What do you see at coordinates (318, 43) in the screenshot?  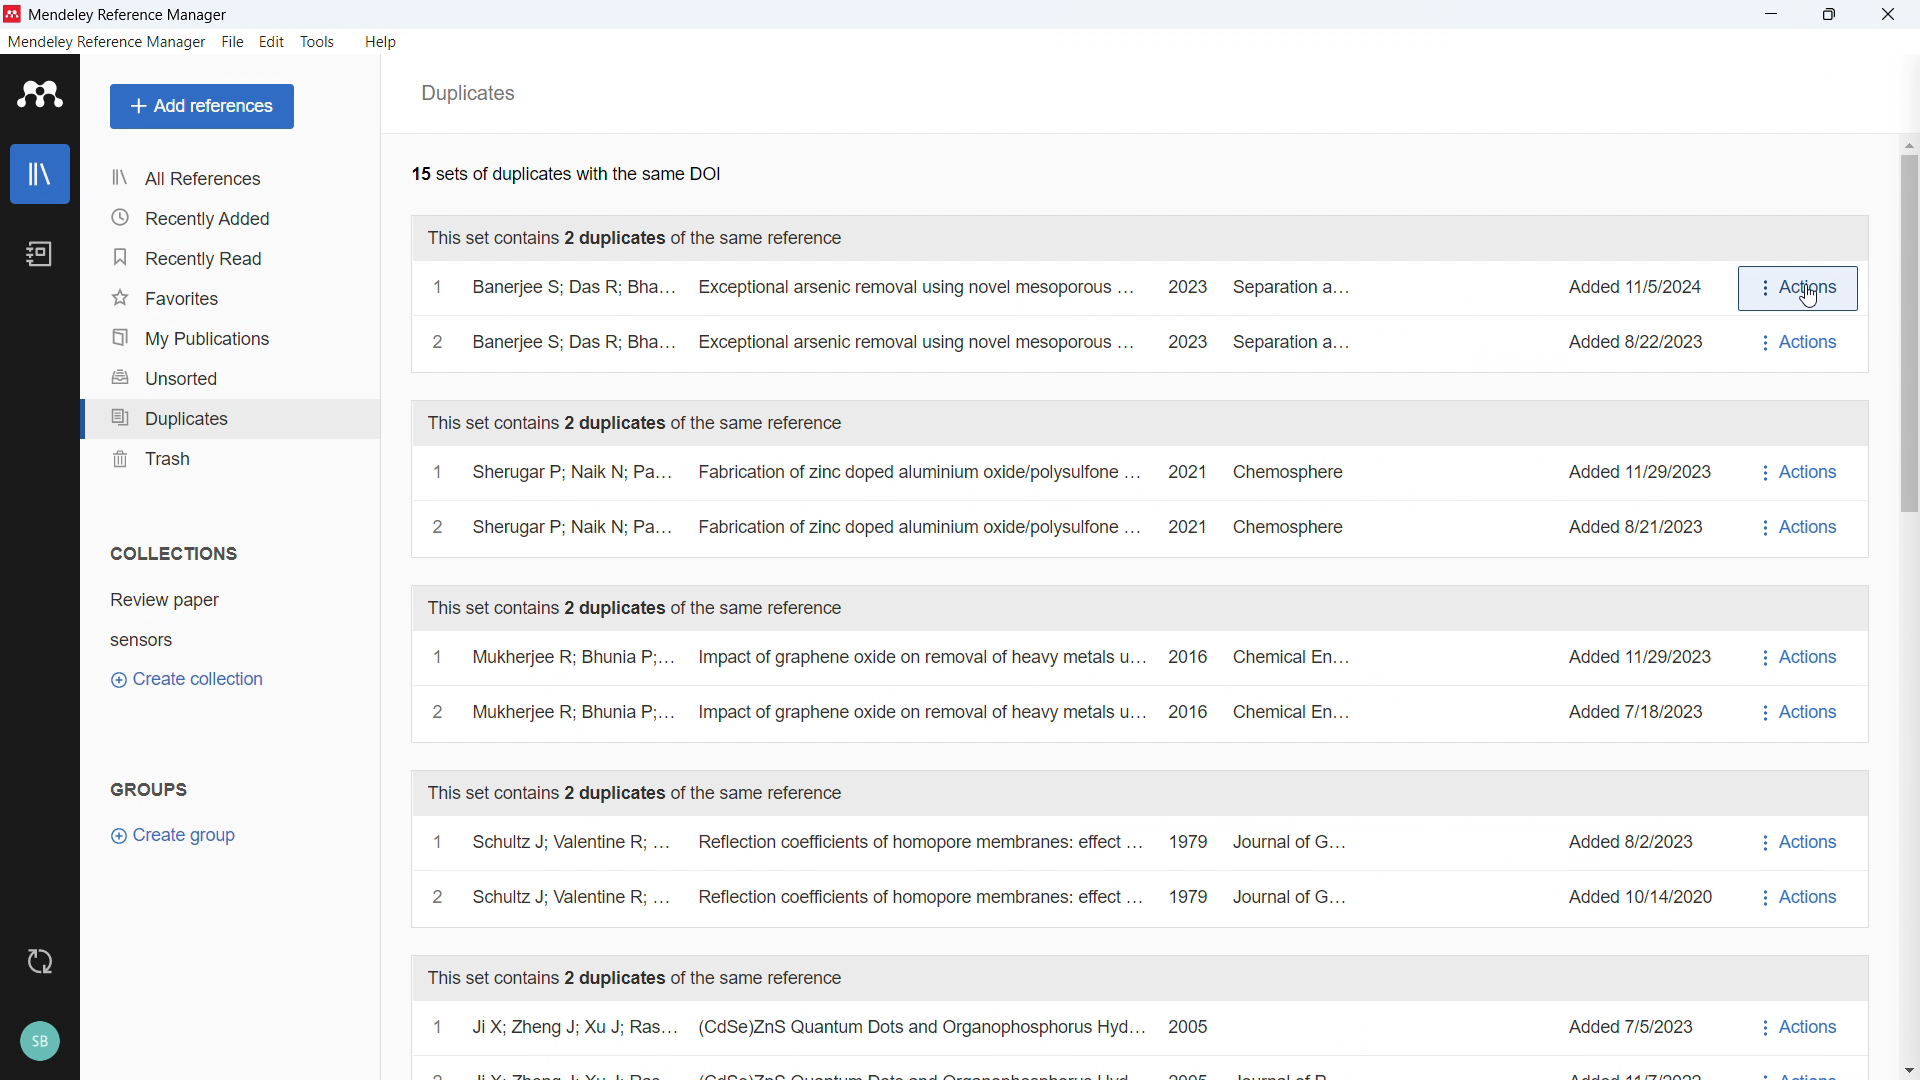 I see `Tools ` at bounding box center [318, 43].